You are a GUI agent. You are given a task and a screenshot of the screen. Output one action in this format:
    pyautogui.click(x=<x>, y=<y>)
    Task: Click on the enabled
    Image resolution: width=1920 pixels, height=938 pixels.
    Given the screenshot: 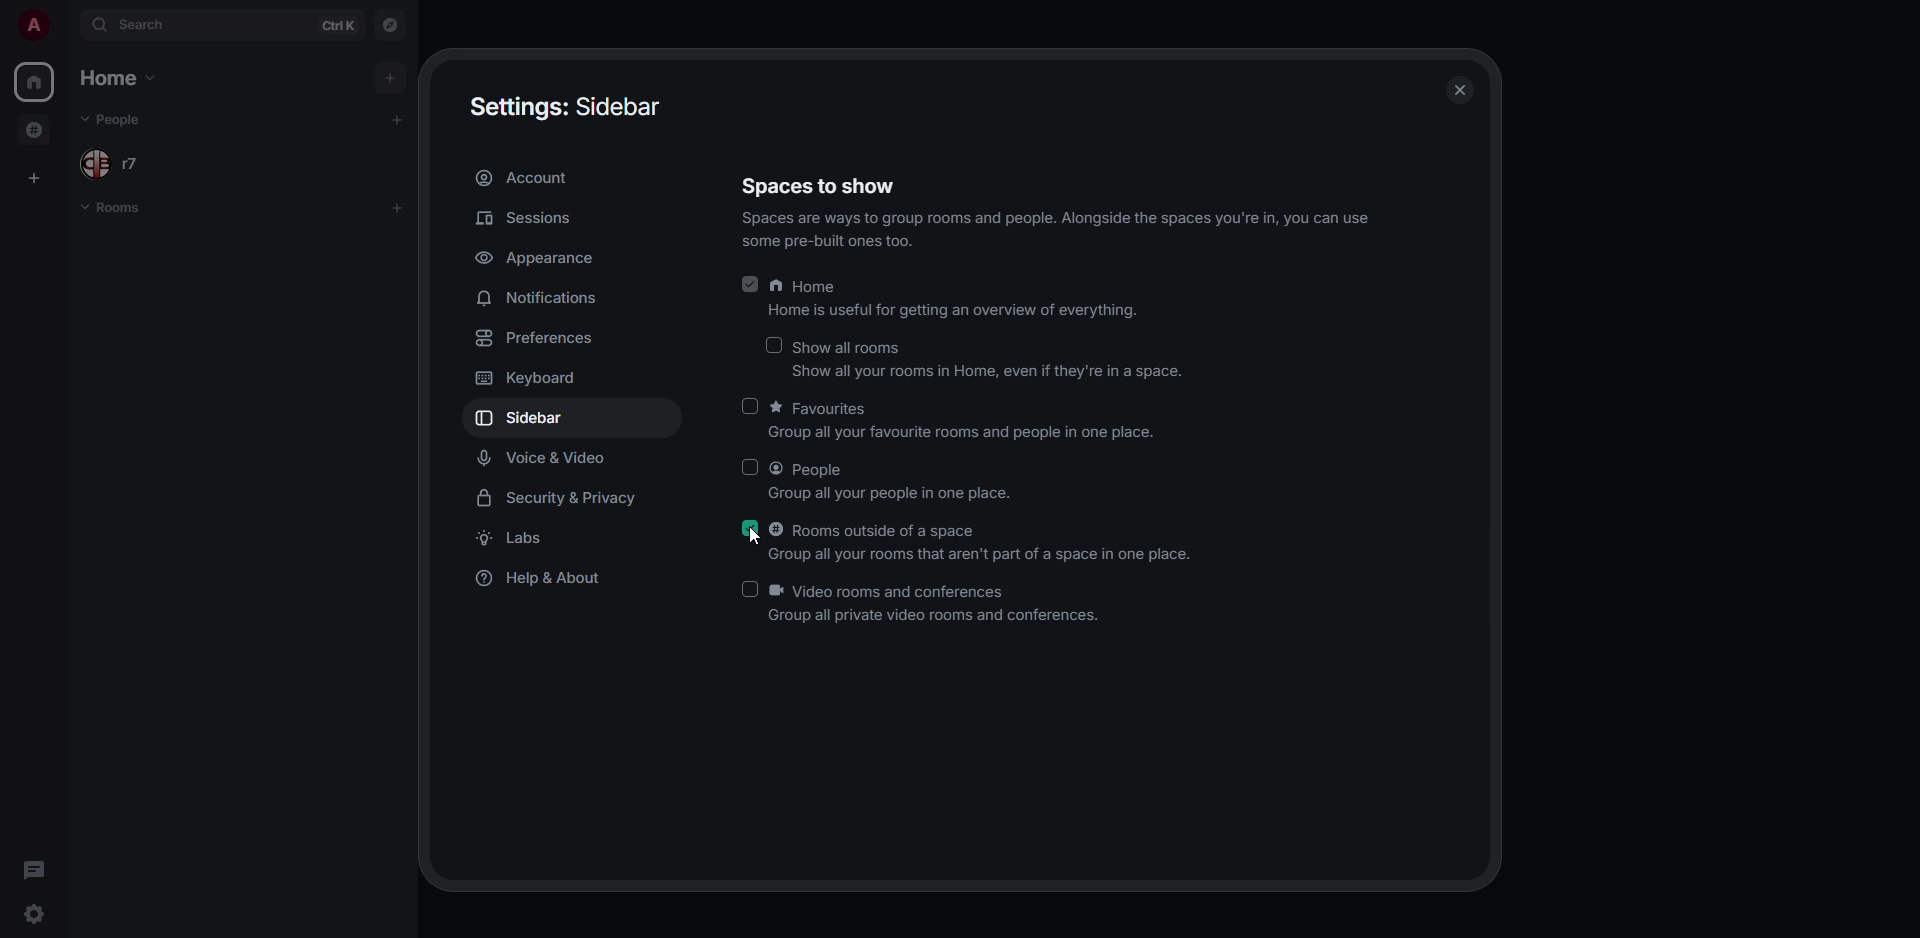 What is the action you would take?
    pyautogui.click(x=752, y=528)
    